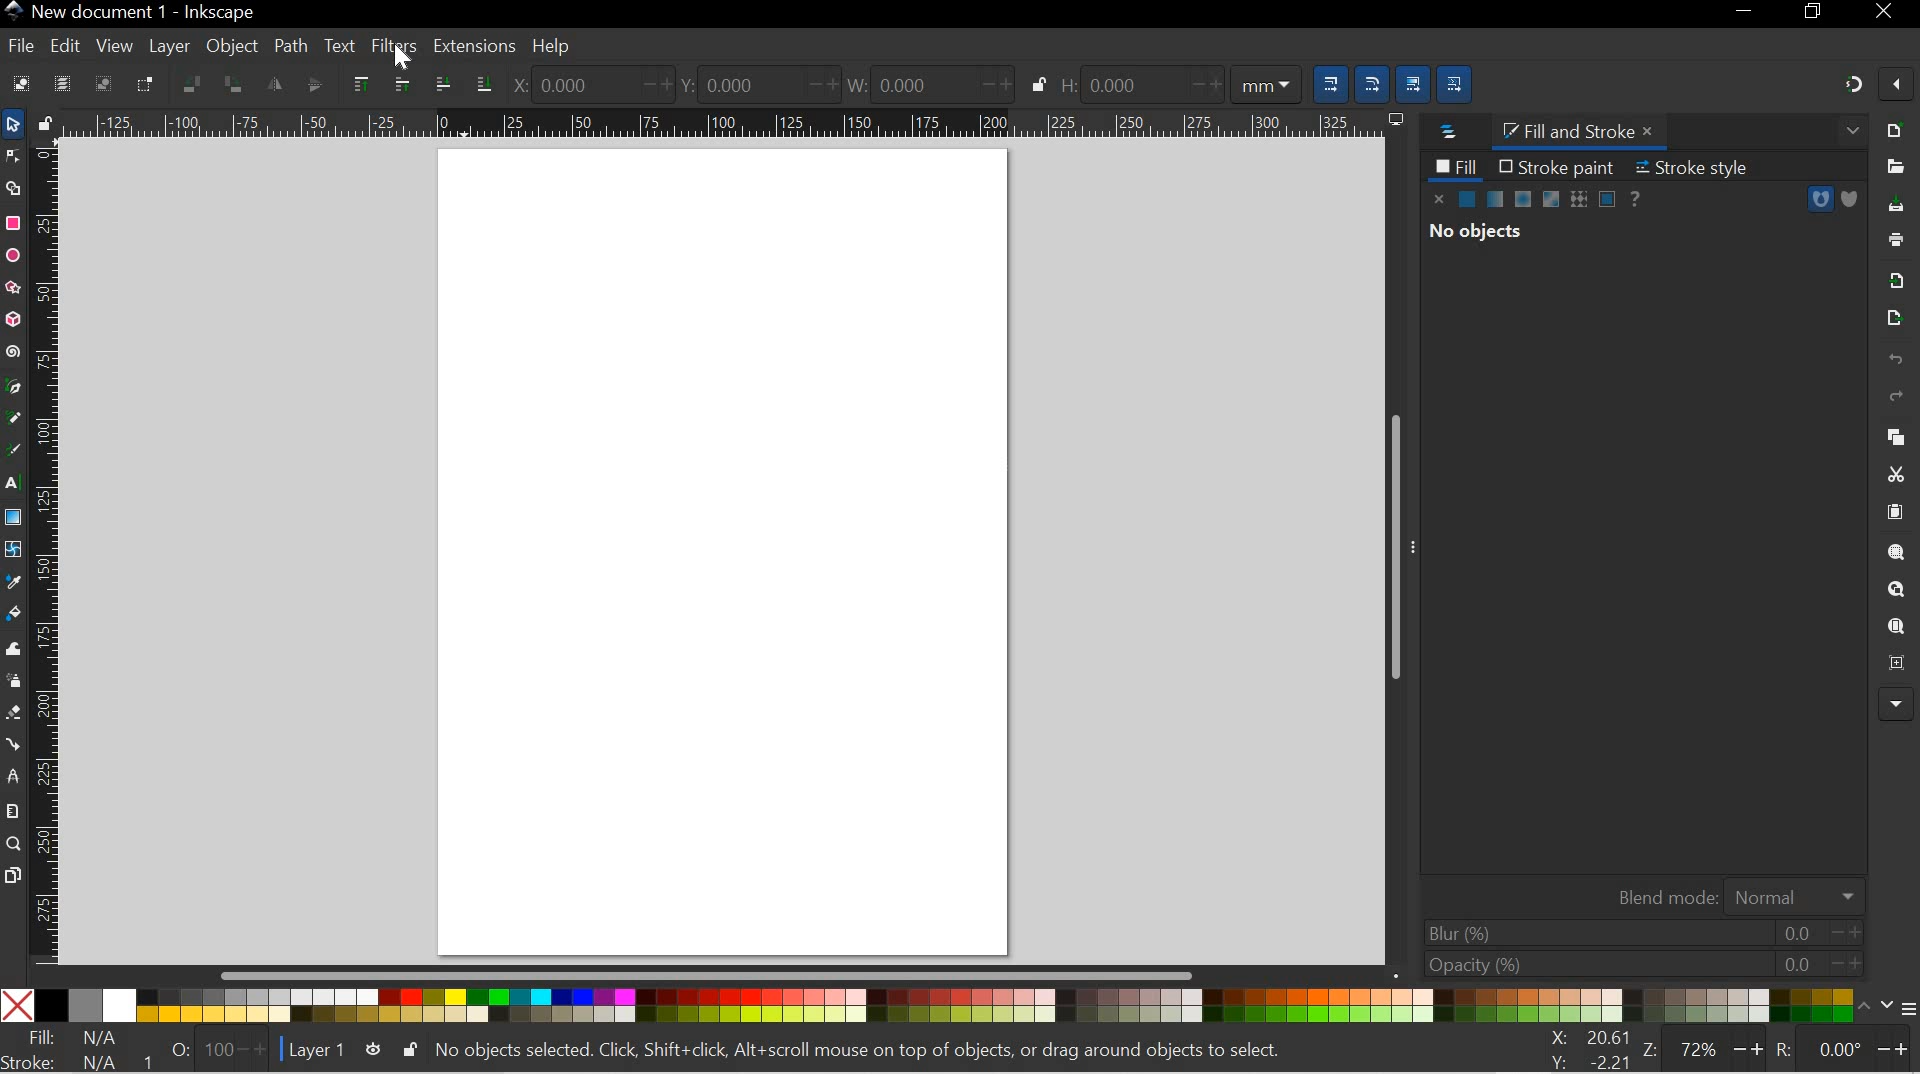 This screenshot has width=1920, height=1074. I want to click on SHAPES AND TOOLS, so click(12, 519).